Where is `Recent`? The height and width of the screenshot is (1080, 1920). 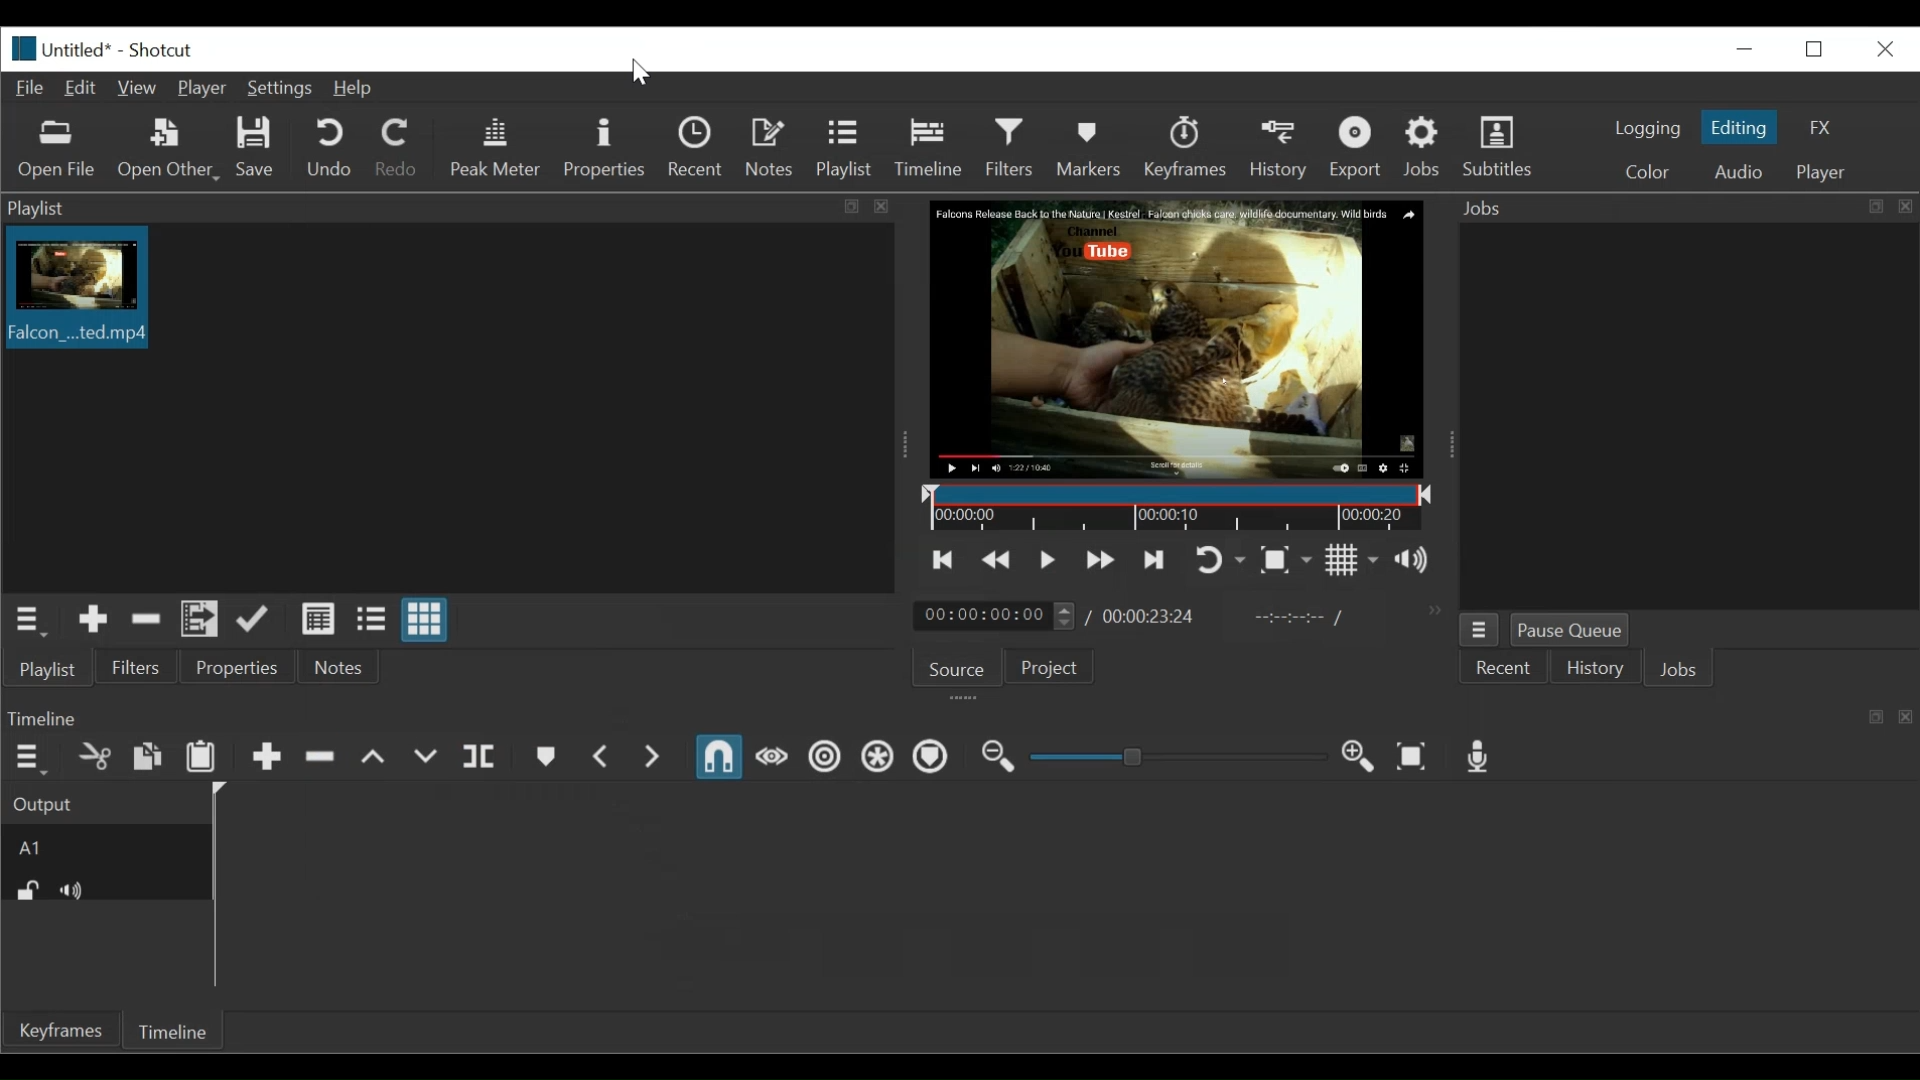 Recent is located at coordinates (698, 146).